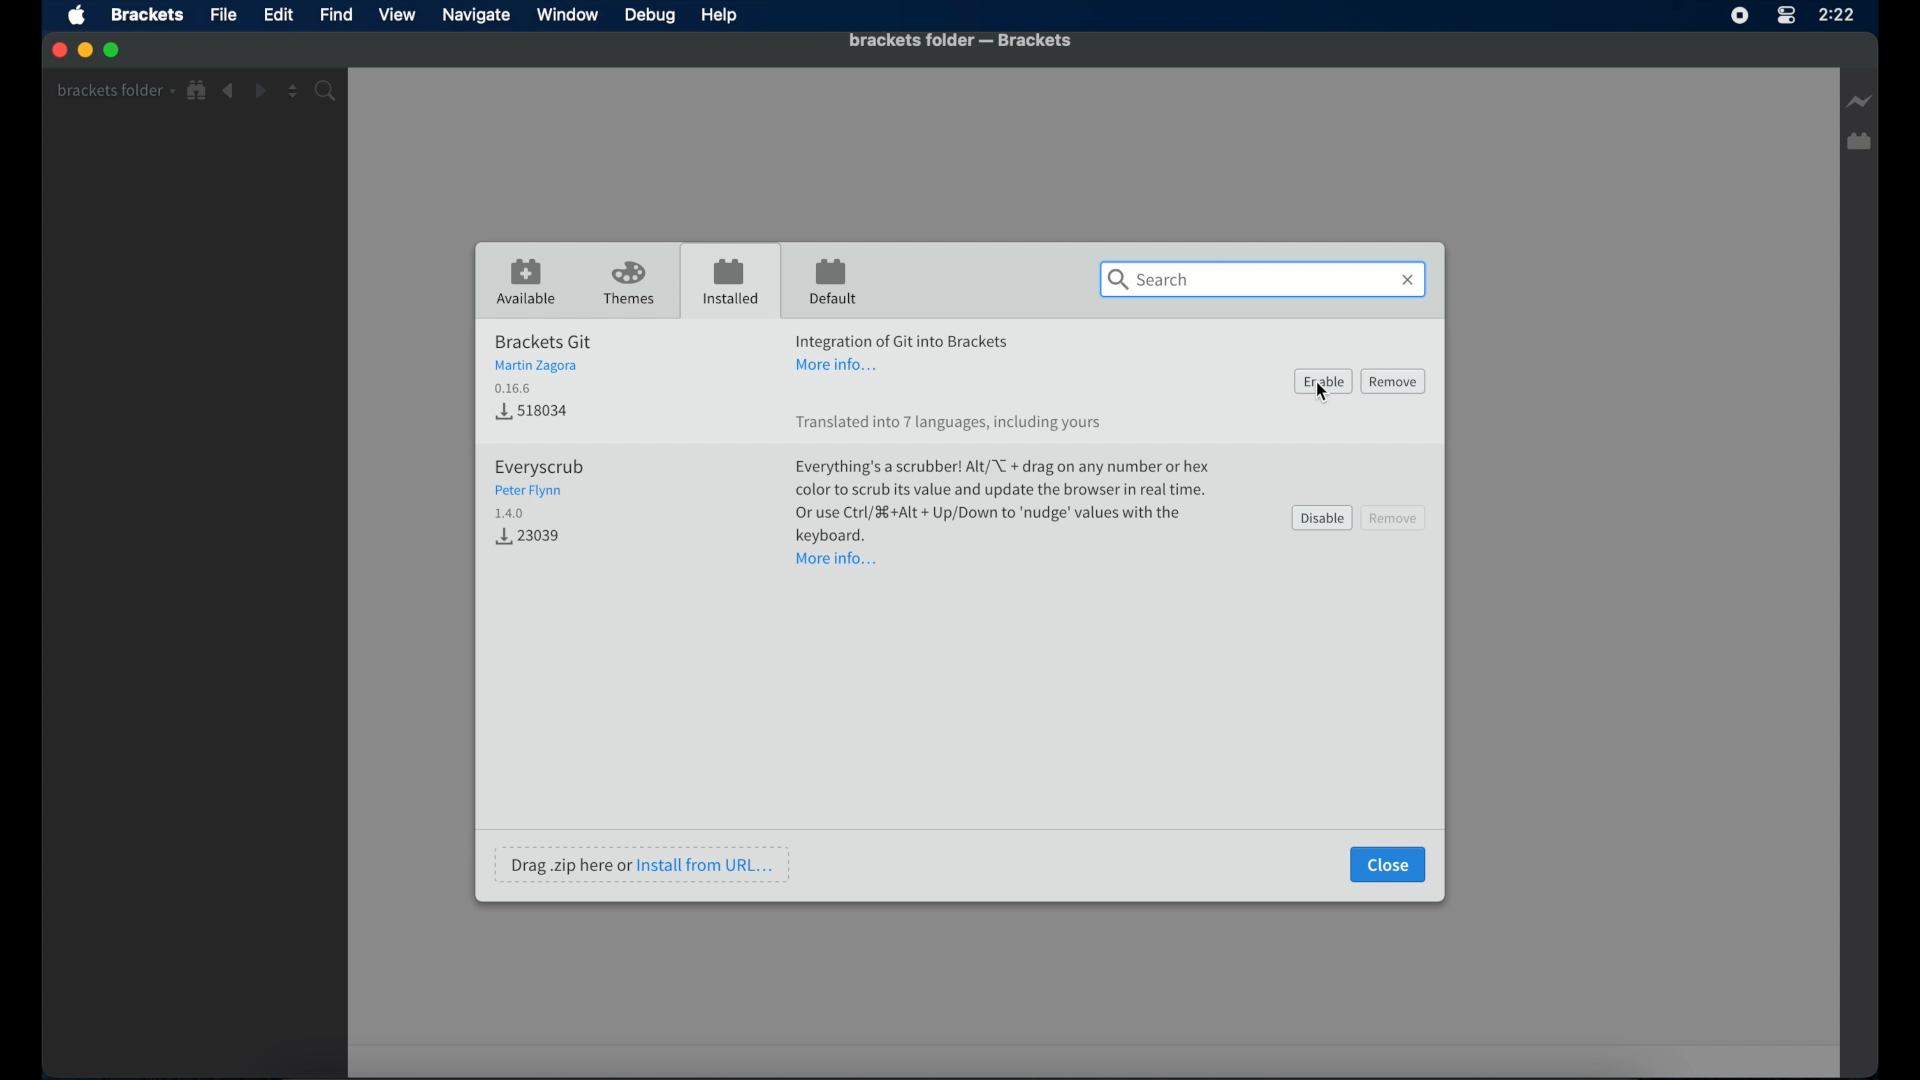  Describe the element at coordinates (1841, 17) in the screenshot. I see `2:22` at that location.